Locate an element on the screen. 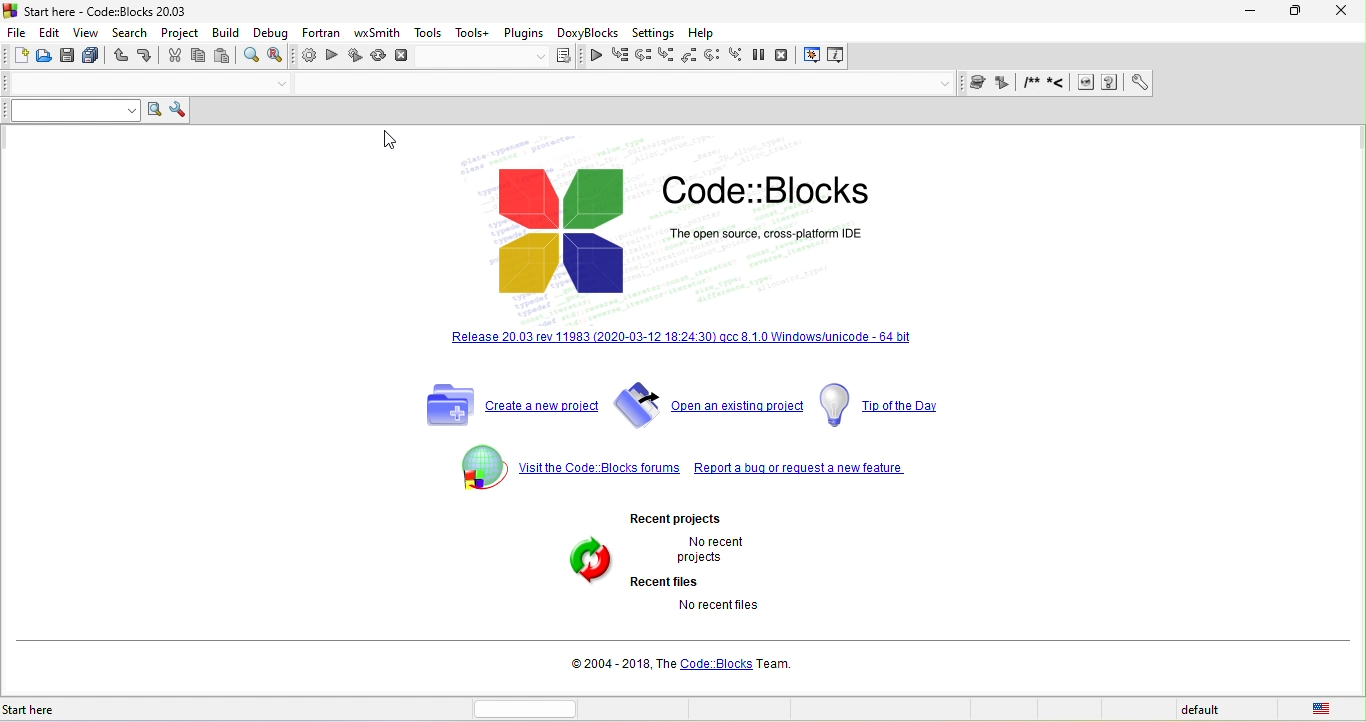 The height and width of the screenshot is (722, 1366). open tab  is located at coordinates (620, 86).